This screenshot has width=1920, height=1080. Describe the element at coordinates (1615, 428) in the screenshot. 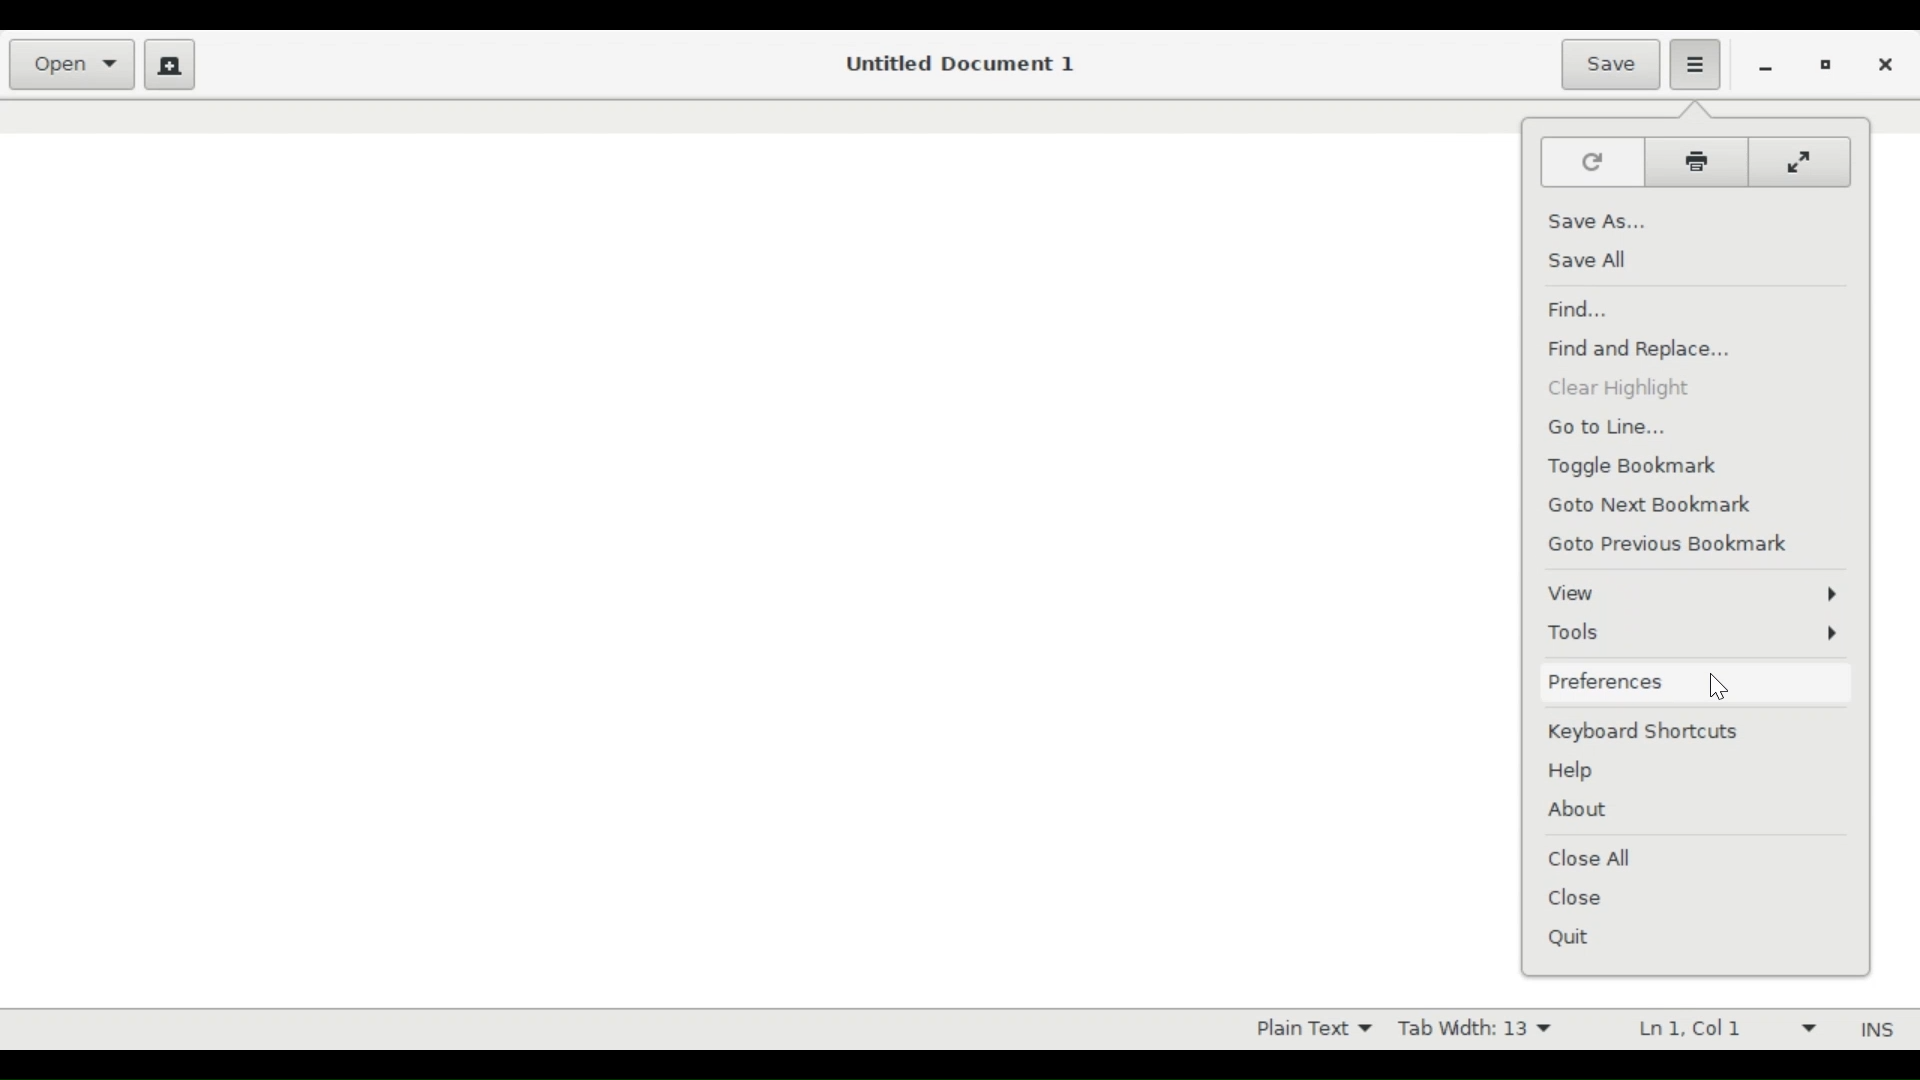

I see `Go to line` at that location.